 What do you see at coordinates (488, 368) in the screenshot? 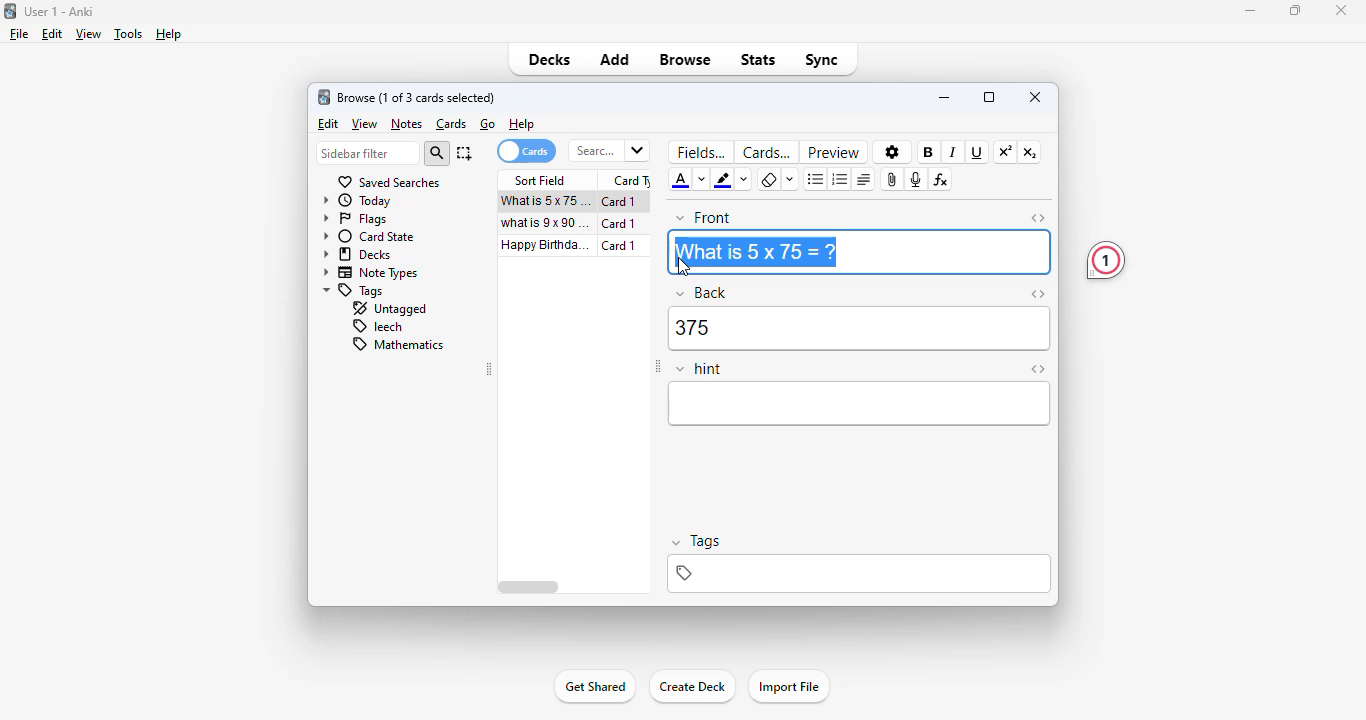
I see `toggle sidebar` at bounding box center [488, 368].